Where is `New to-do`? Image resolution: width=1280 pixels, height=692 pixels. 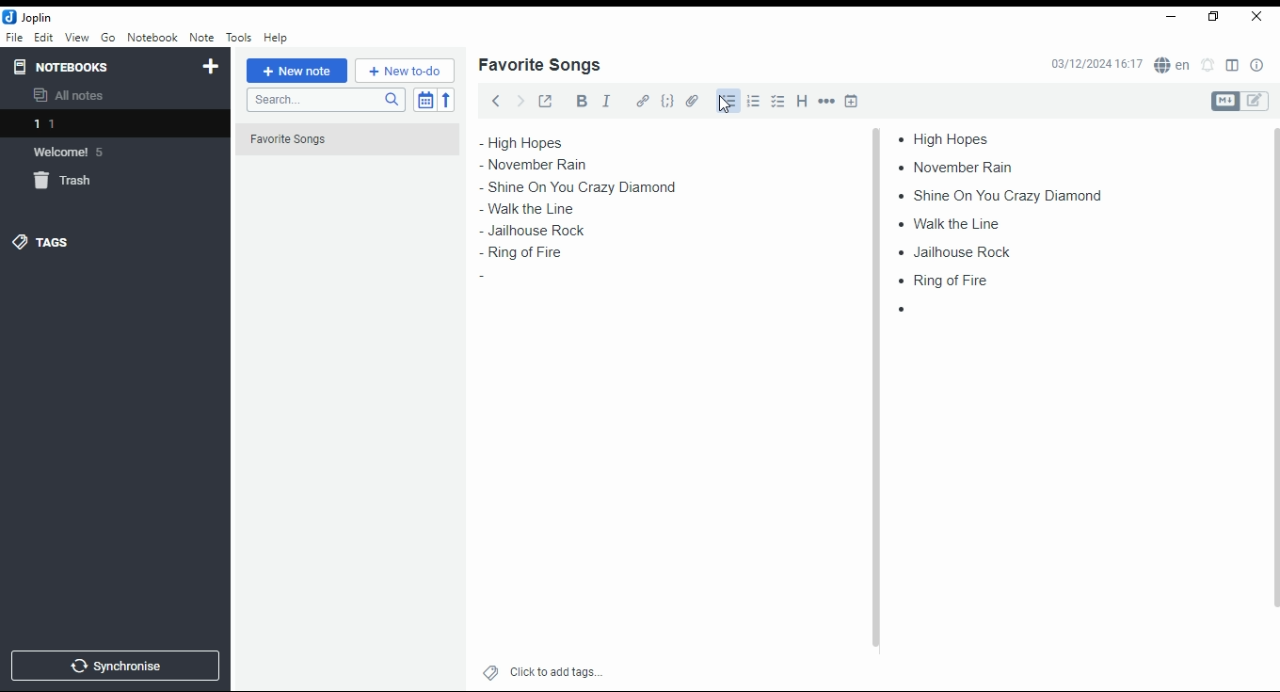 New to-do is located at coordinates (405, 71).